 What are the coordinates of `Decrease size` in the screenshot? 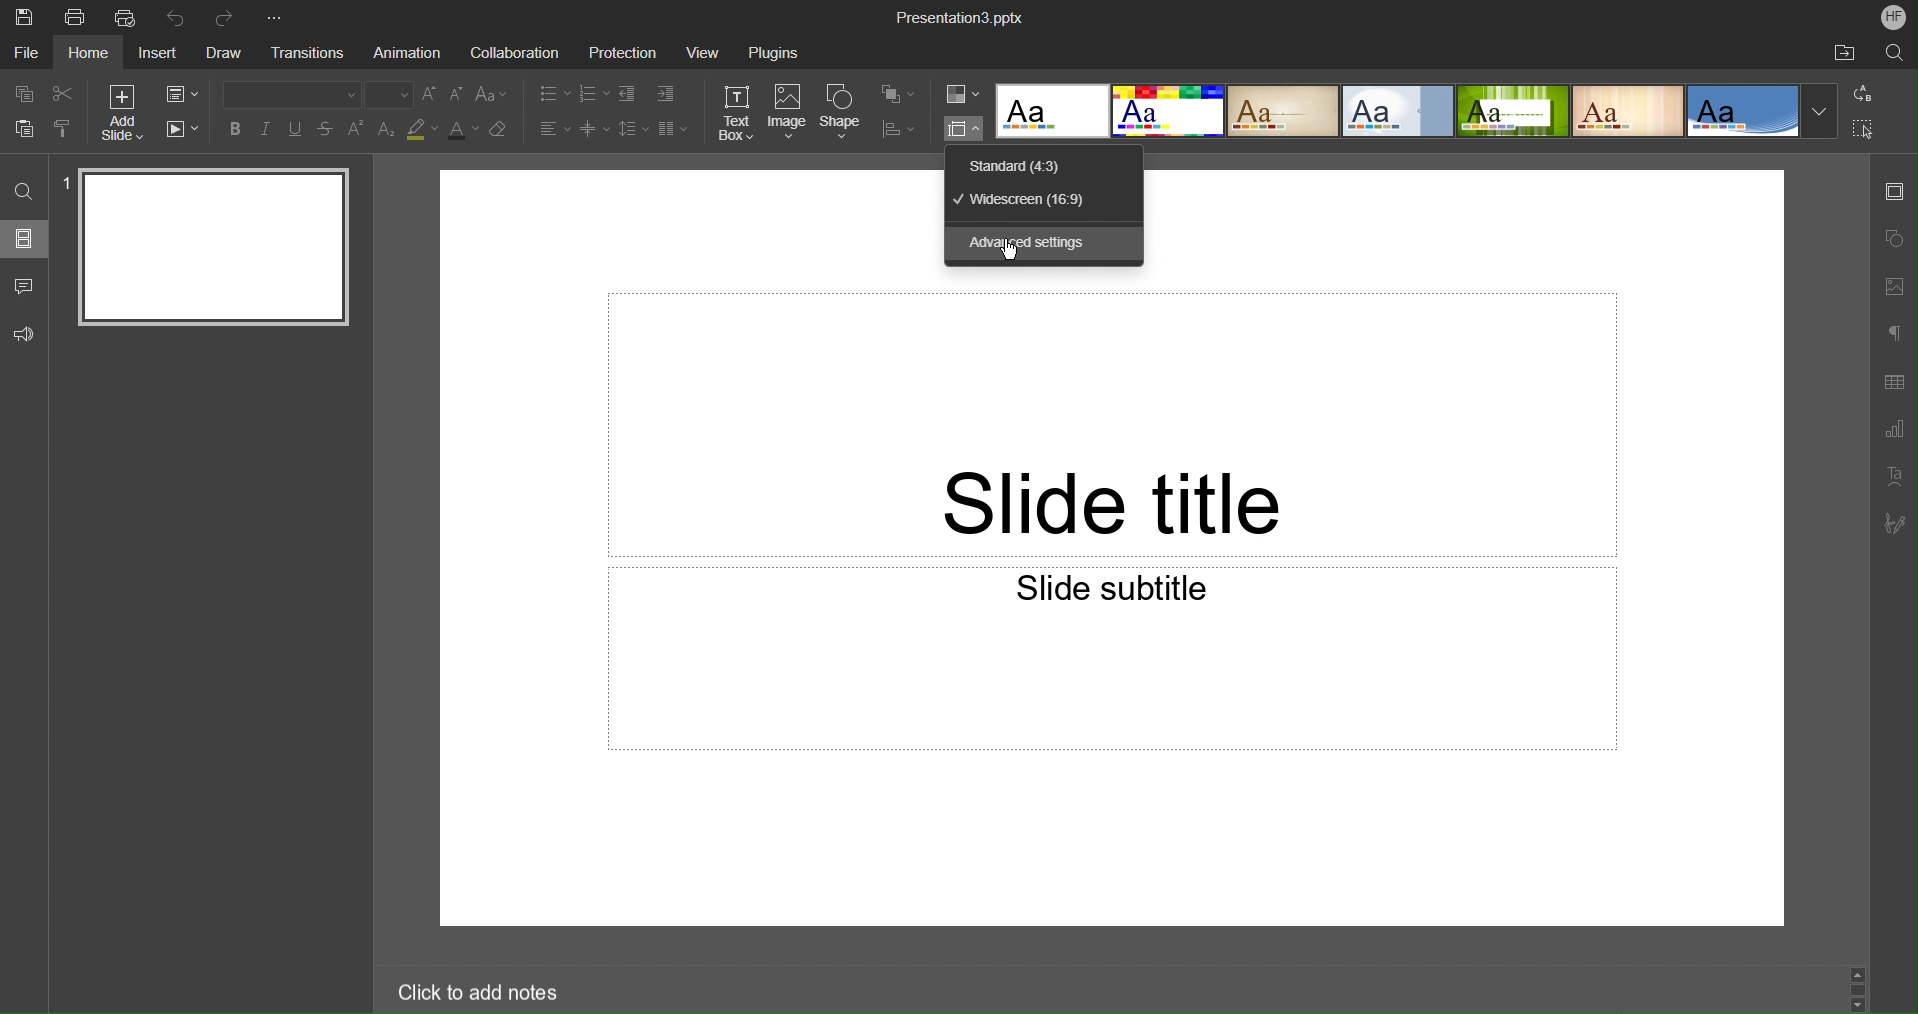 It's located at (458, 97).